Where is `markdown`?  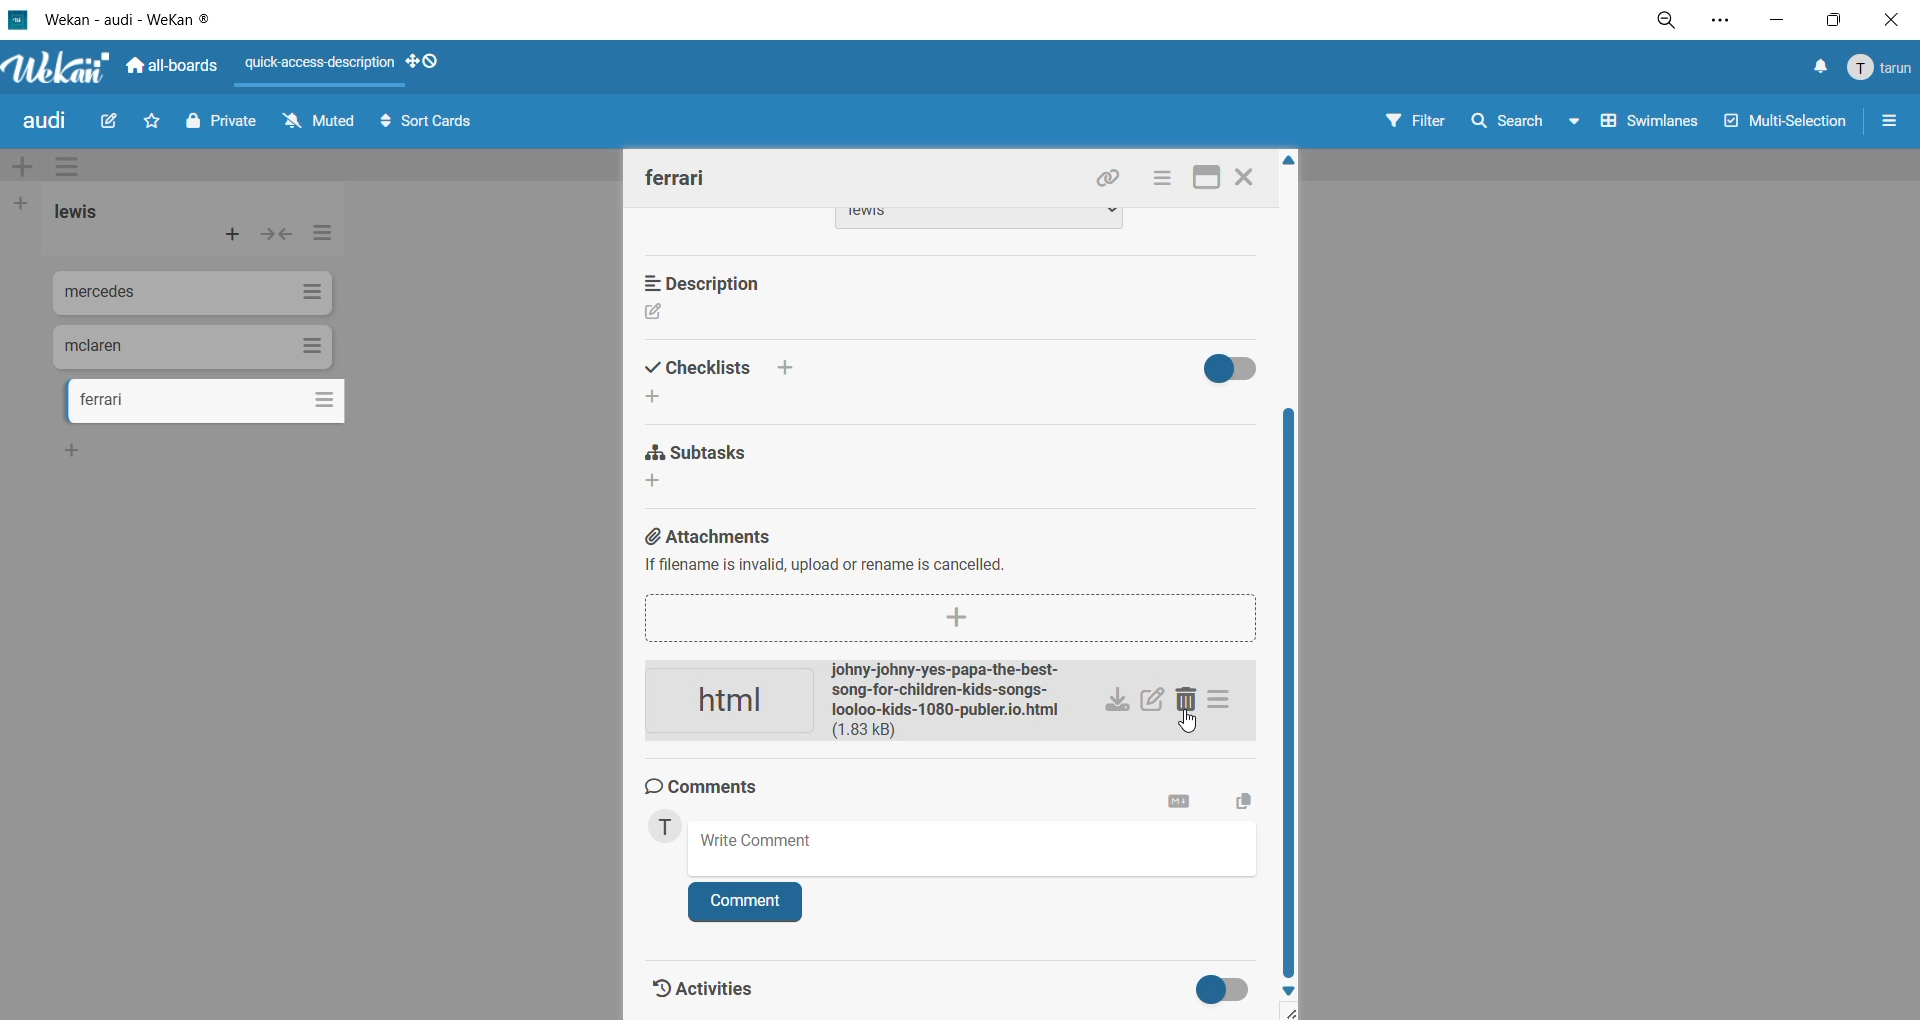 markdown is located at coordinates (1173, 804).